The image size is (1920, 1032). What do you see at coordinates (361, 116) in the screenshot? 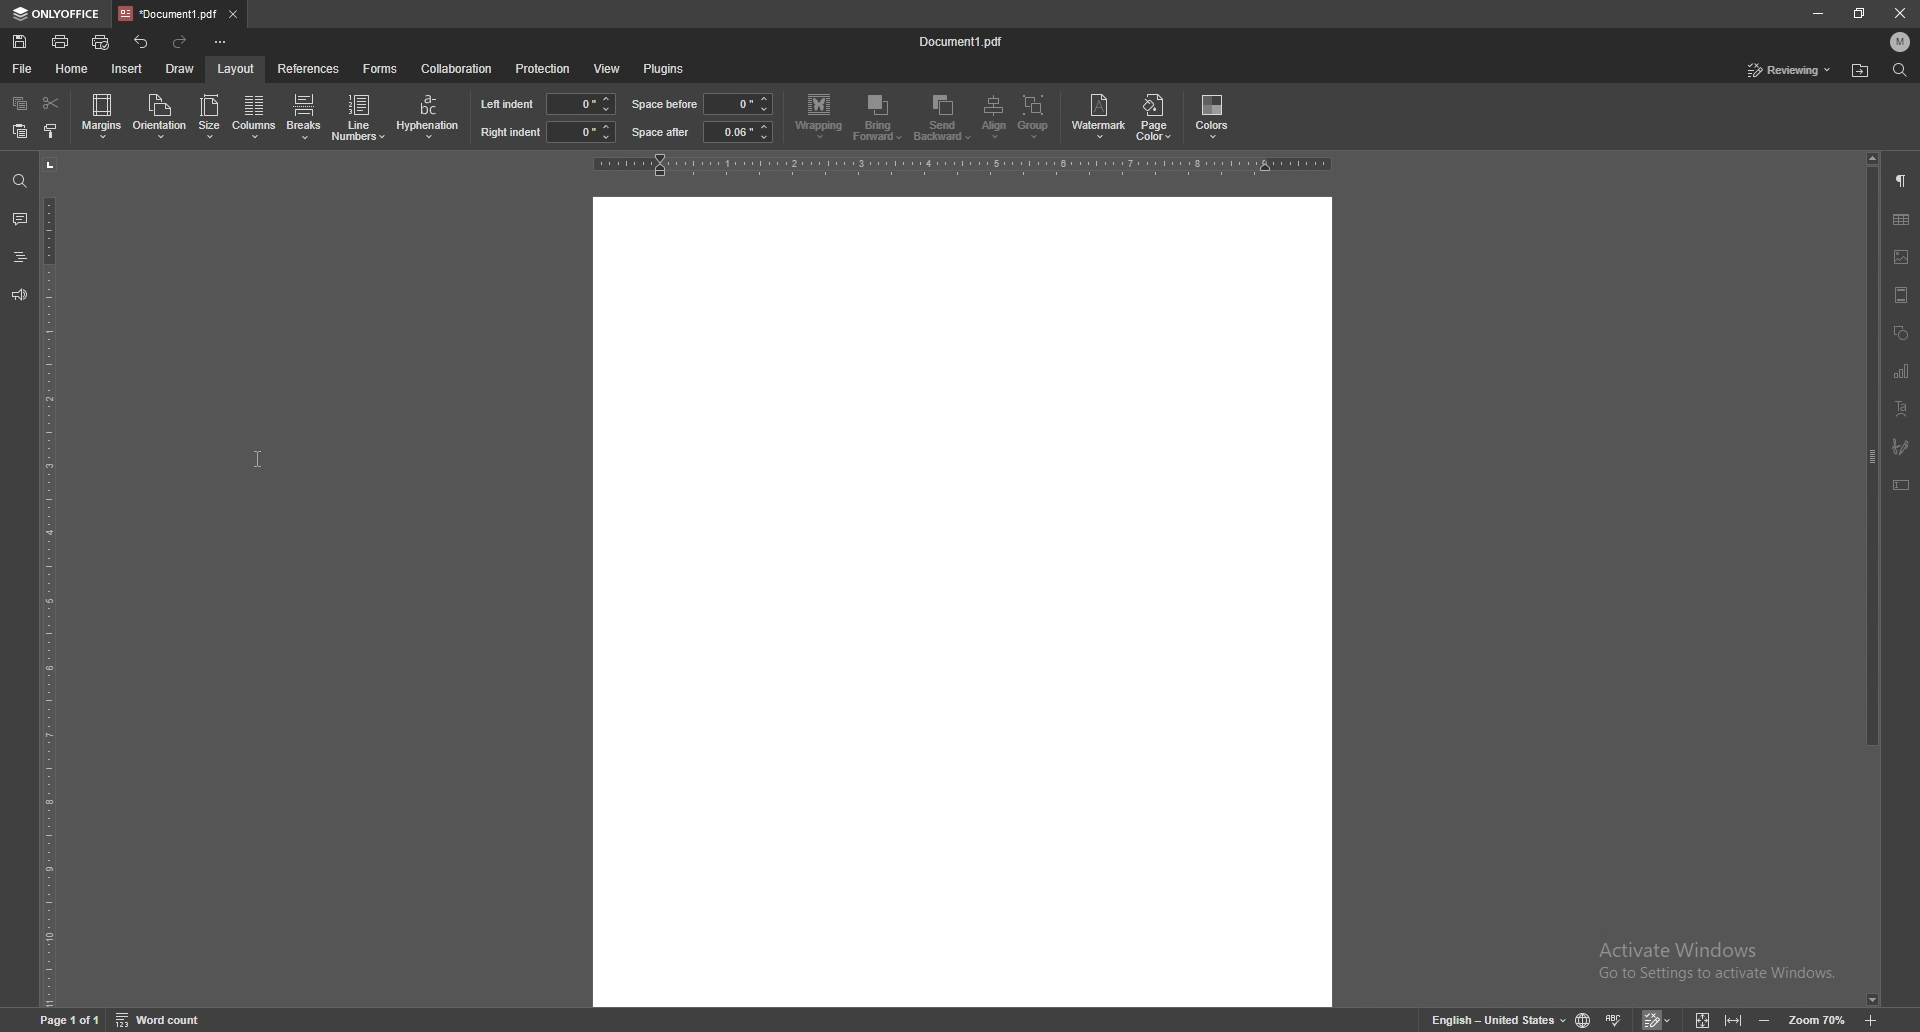
I see `line numbers` at bounding box center [361, 116].